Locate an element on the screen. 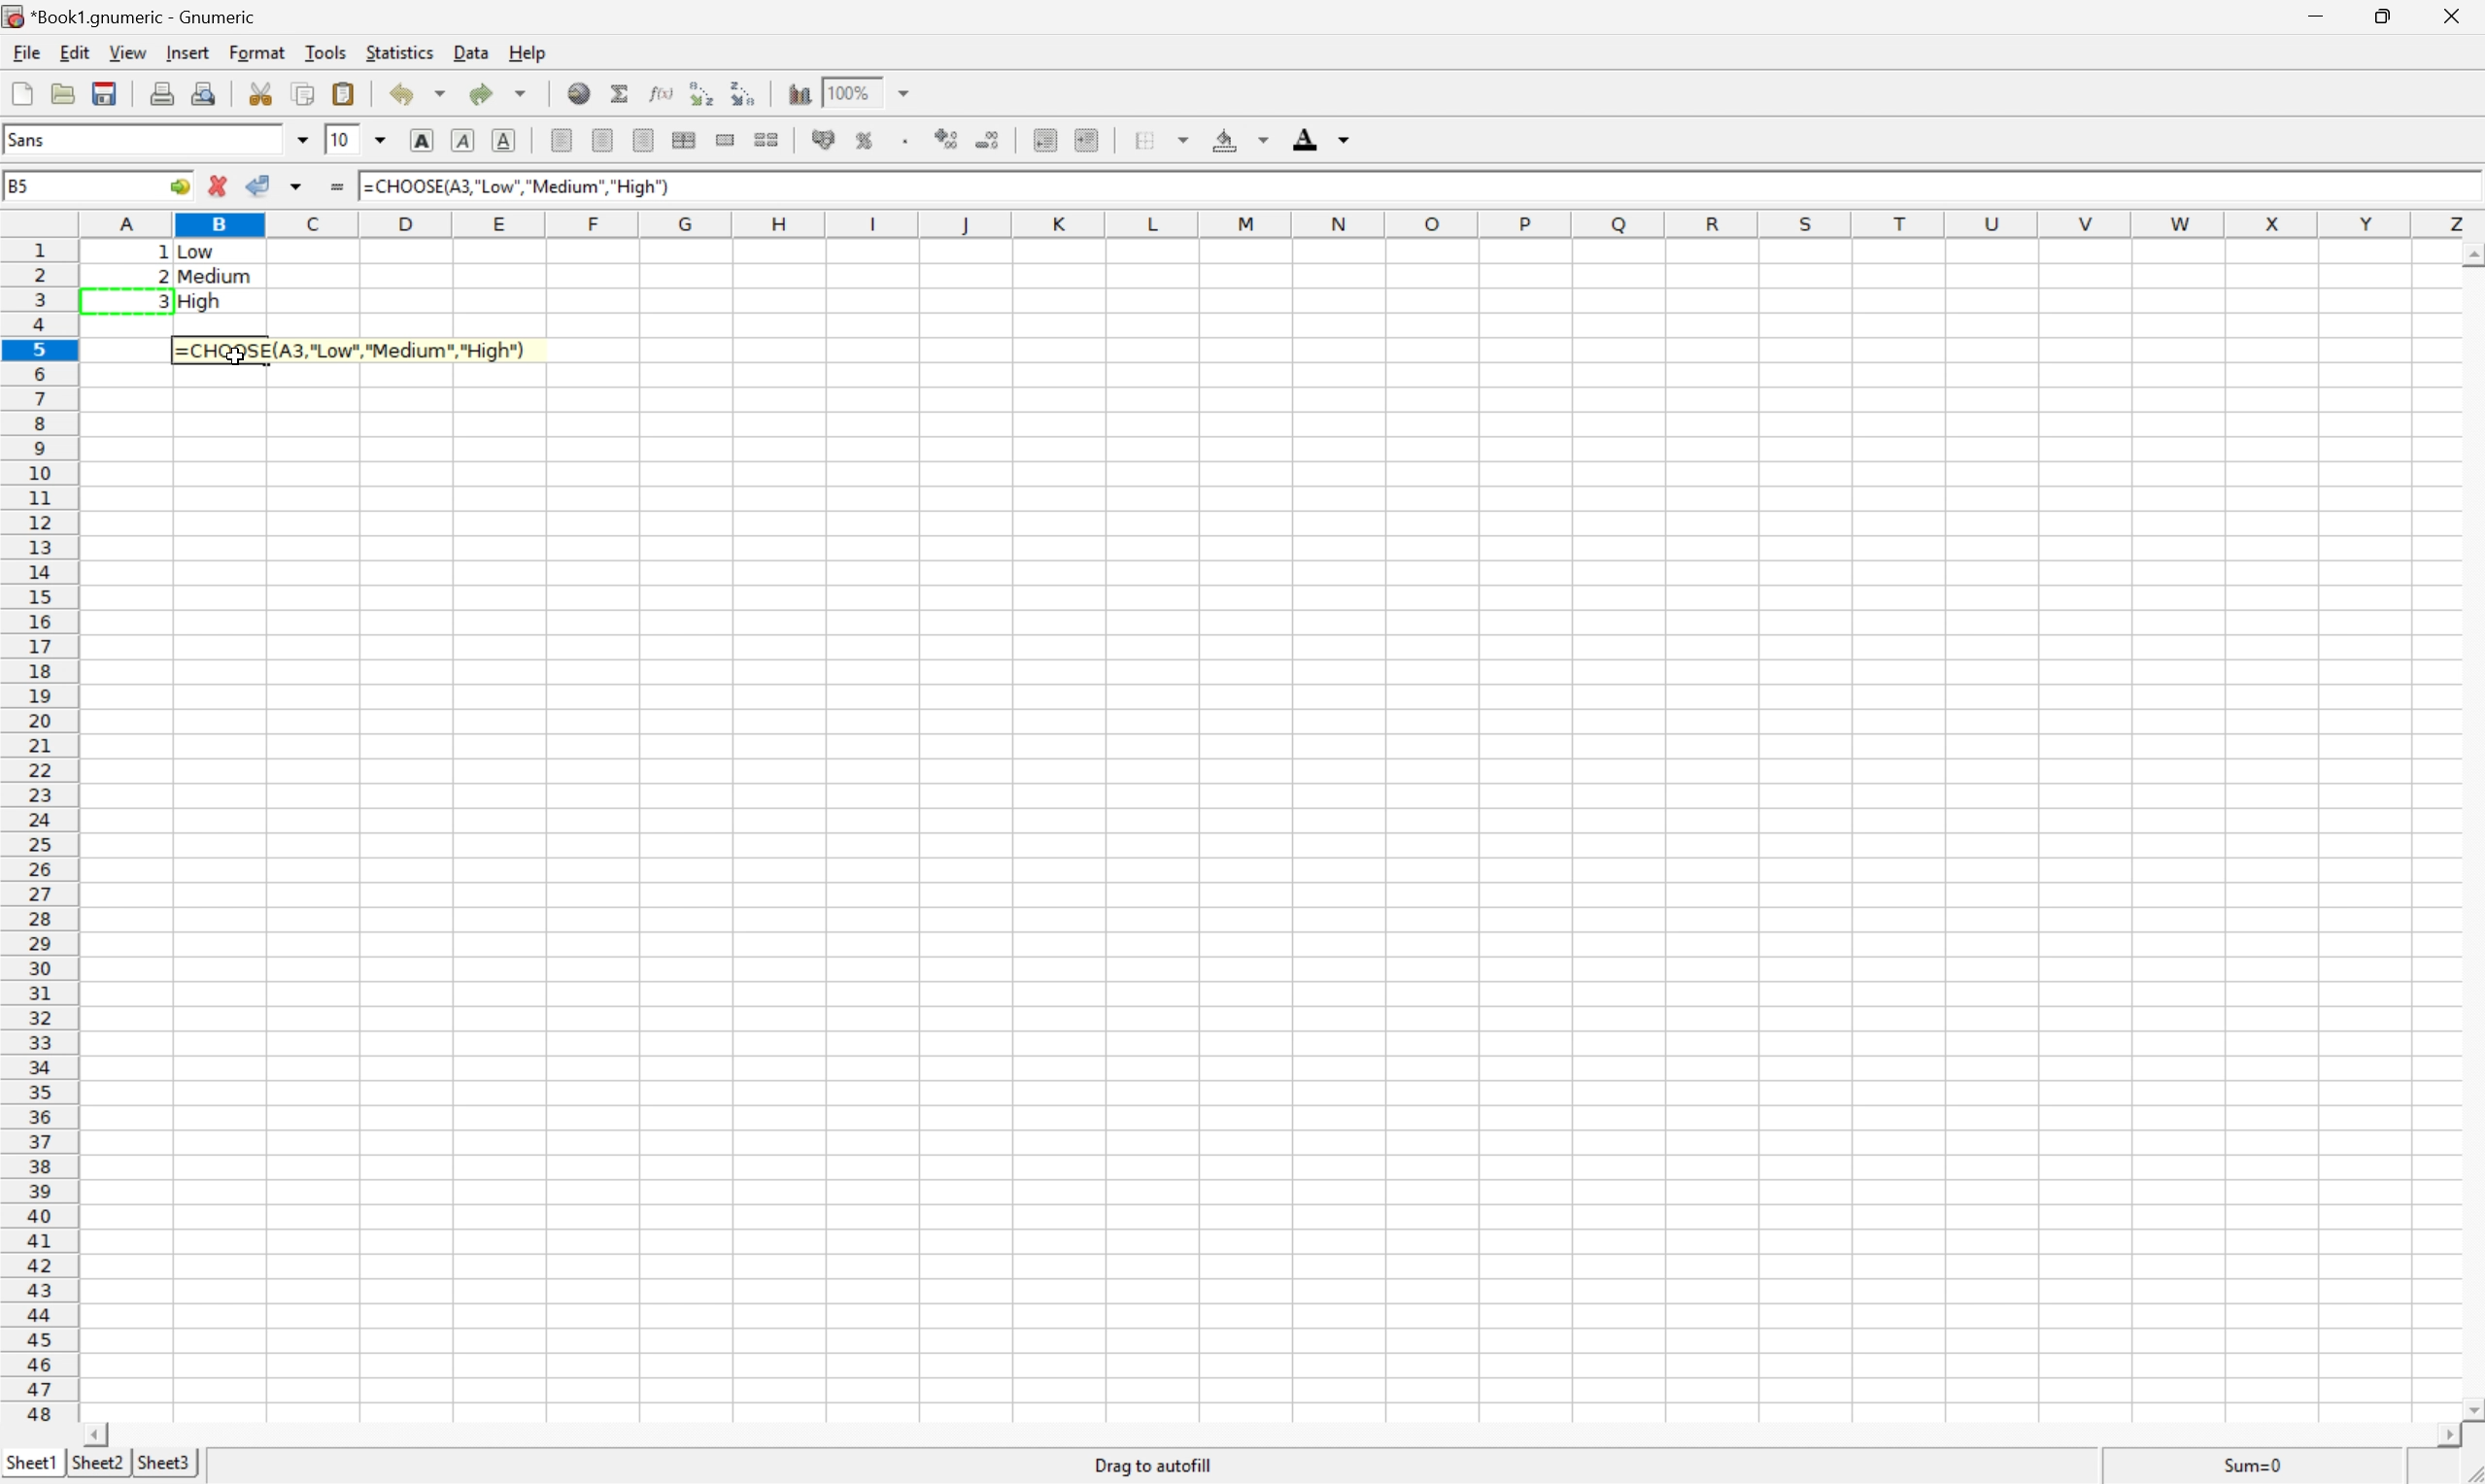 The image size is (2485, 1484). Restore Down is located at coordinates (2383, 16).